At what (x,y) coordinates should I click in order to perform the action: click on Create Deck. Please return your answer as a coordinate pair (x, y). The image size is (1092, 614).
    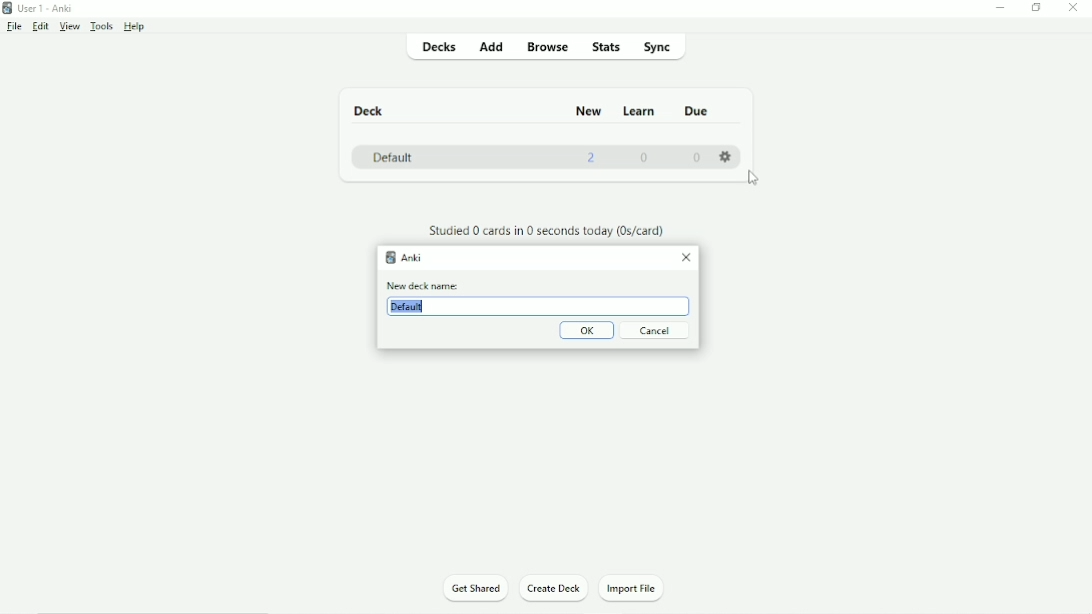
    Looking at the image, I should click on (555, 589).